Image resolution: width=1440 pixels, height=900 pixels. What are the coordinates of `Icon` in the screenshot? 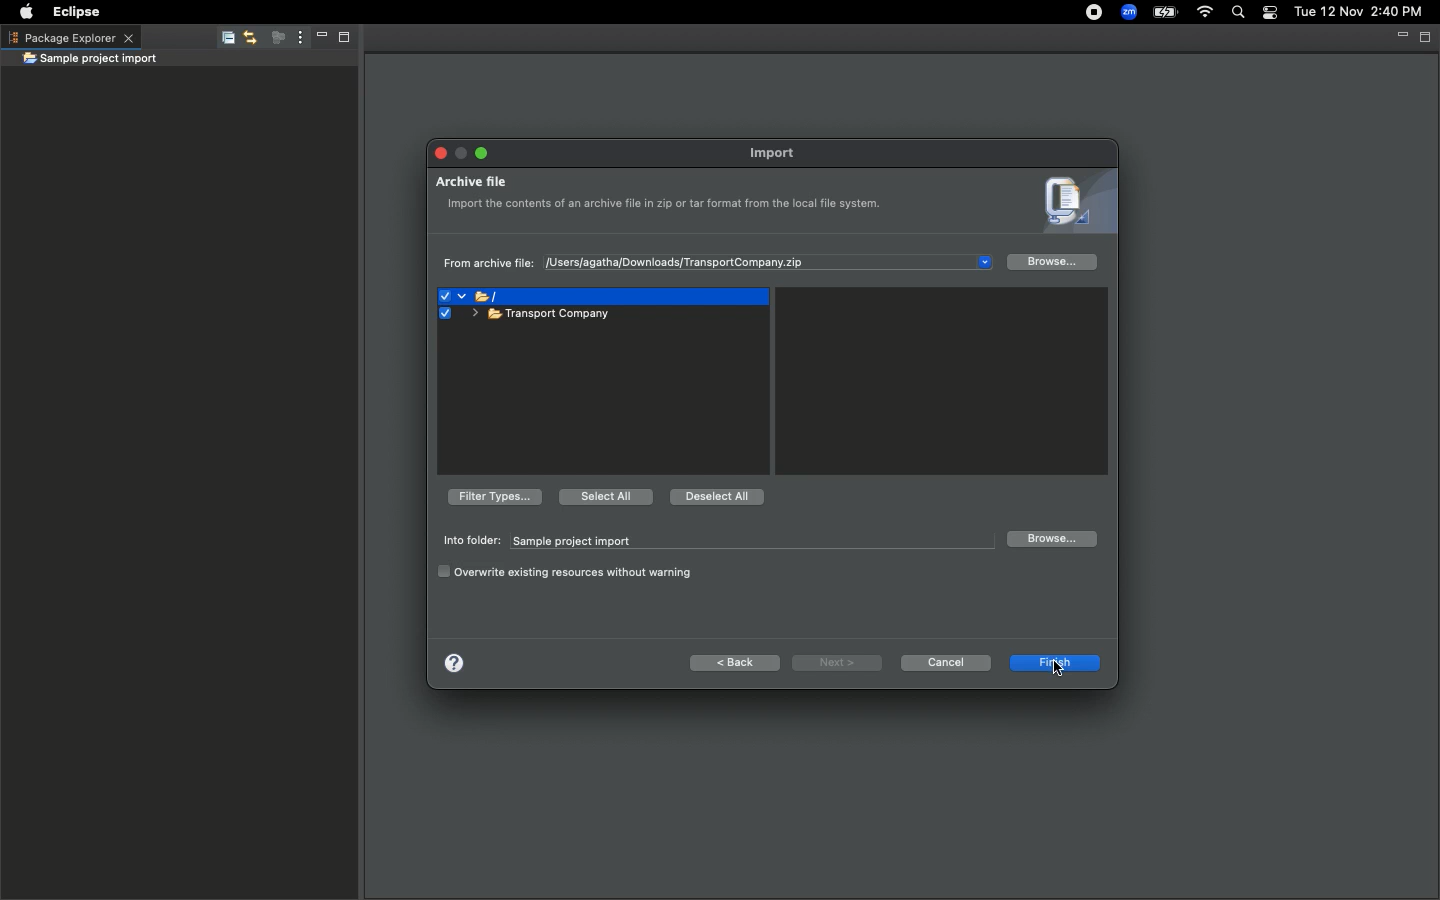 It's located at (1072, 204).